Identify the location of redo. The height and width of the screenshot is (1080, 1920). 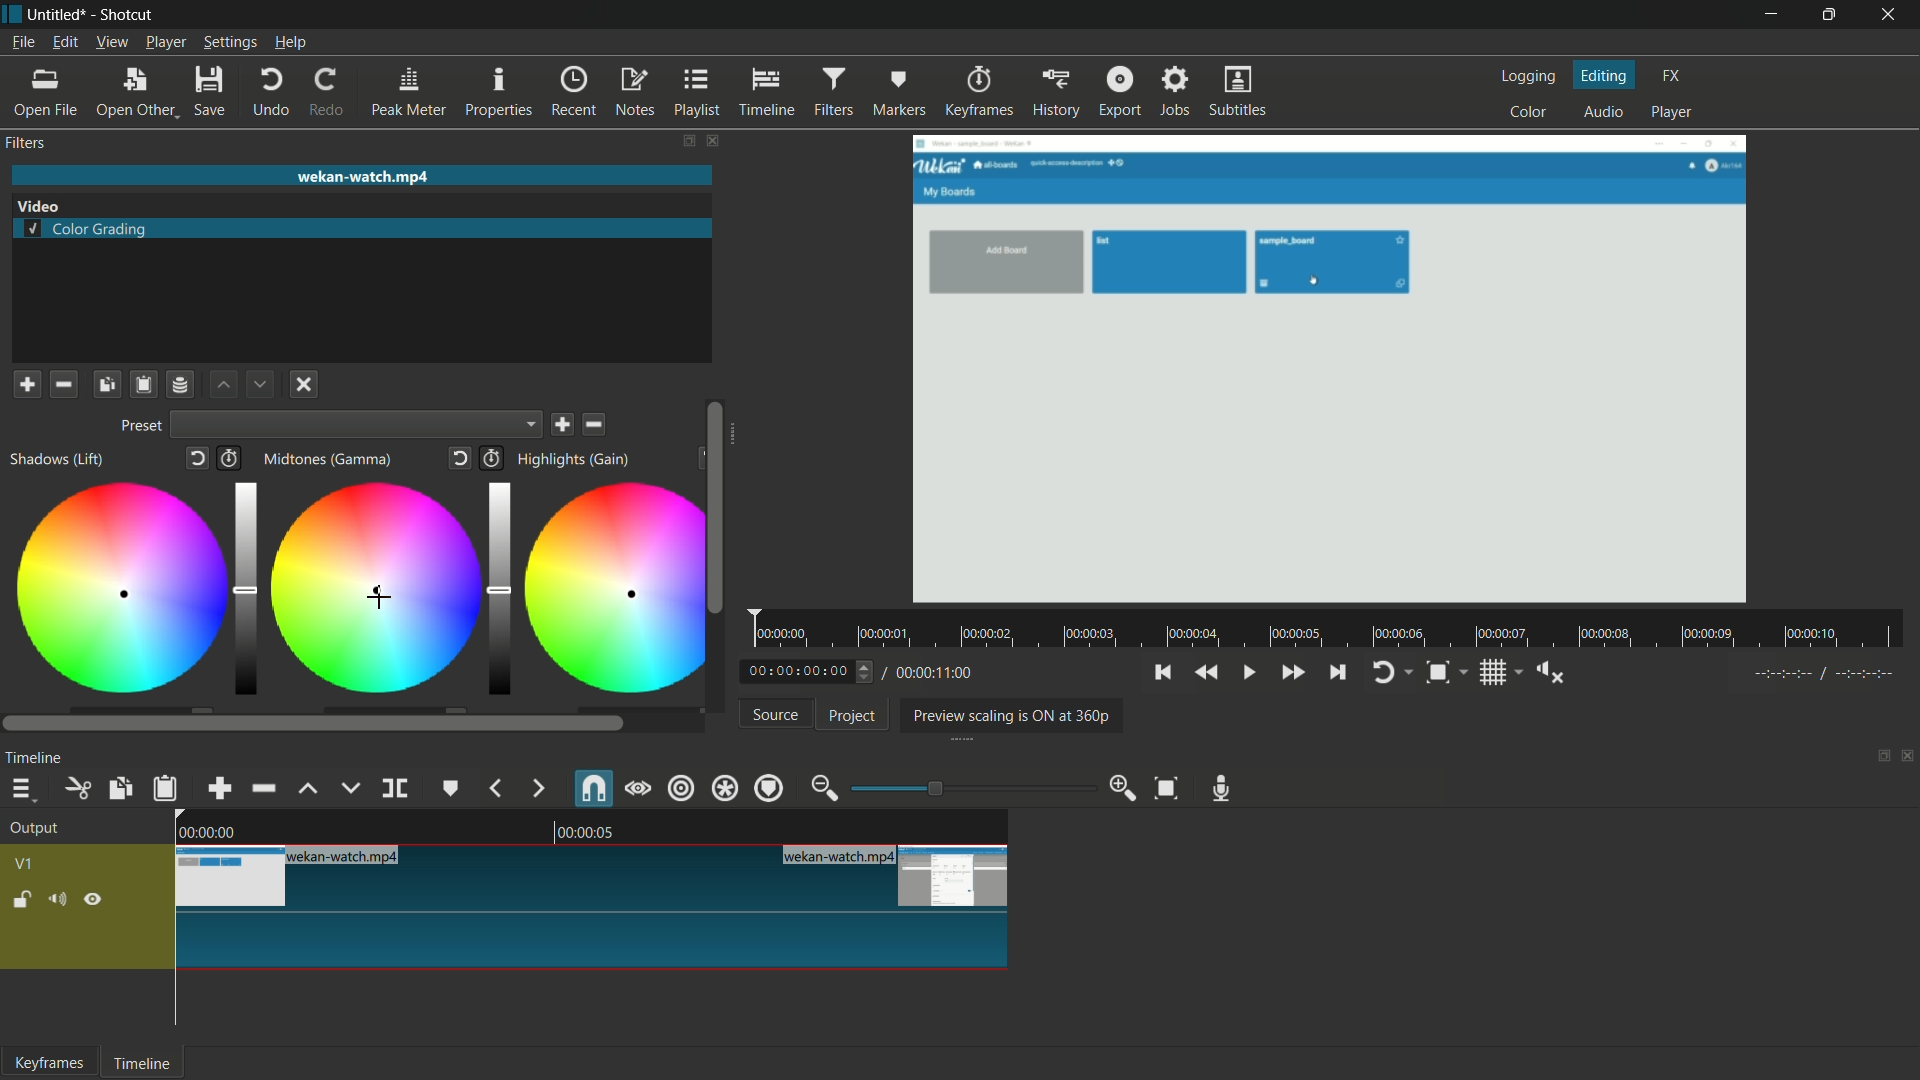
(330, 92).